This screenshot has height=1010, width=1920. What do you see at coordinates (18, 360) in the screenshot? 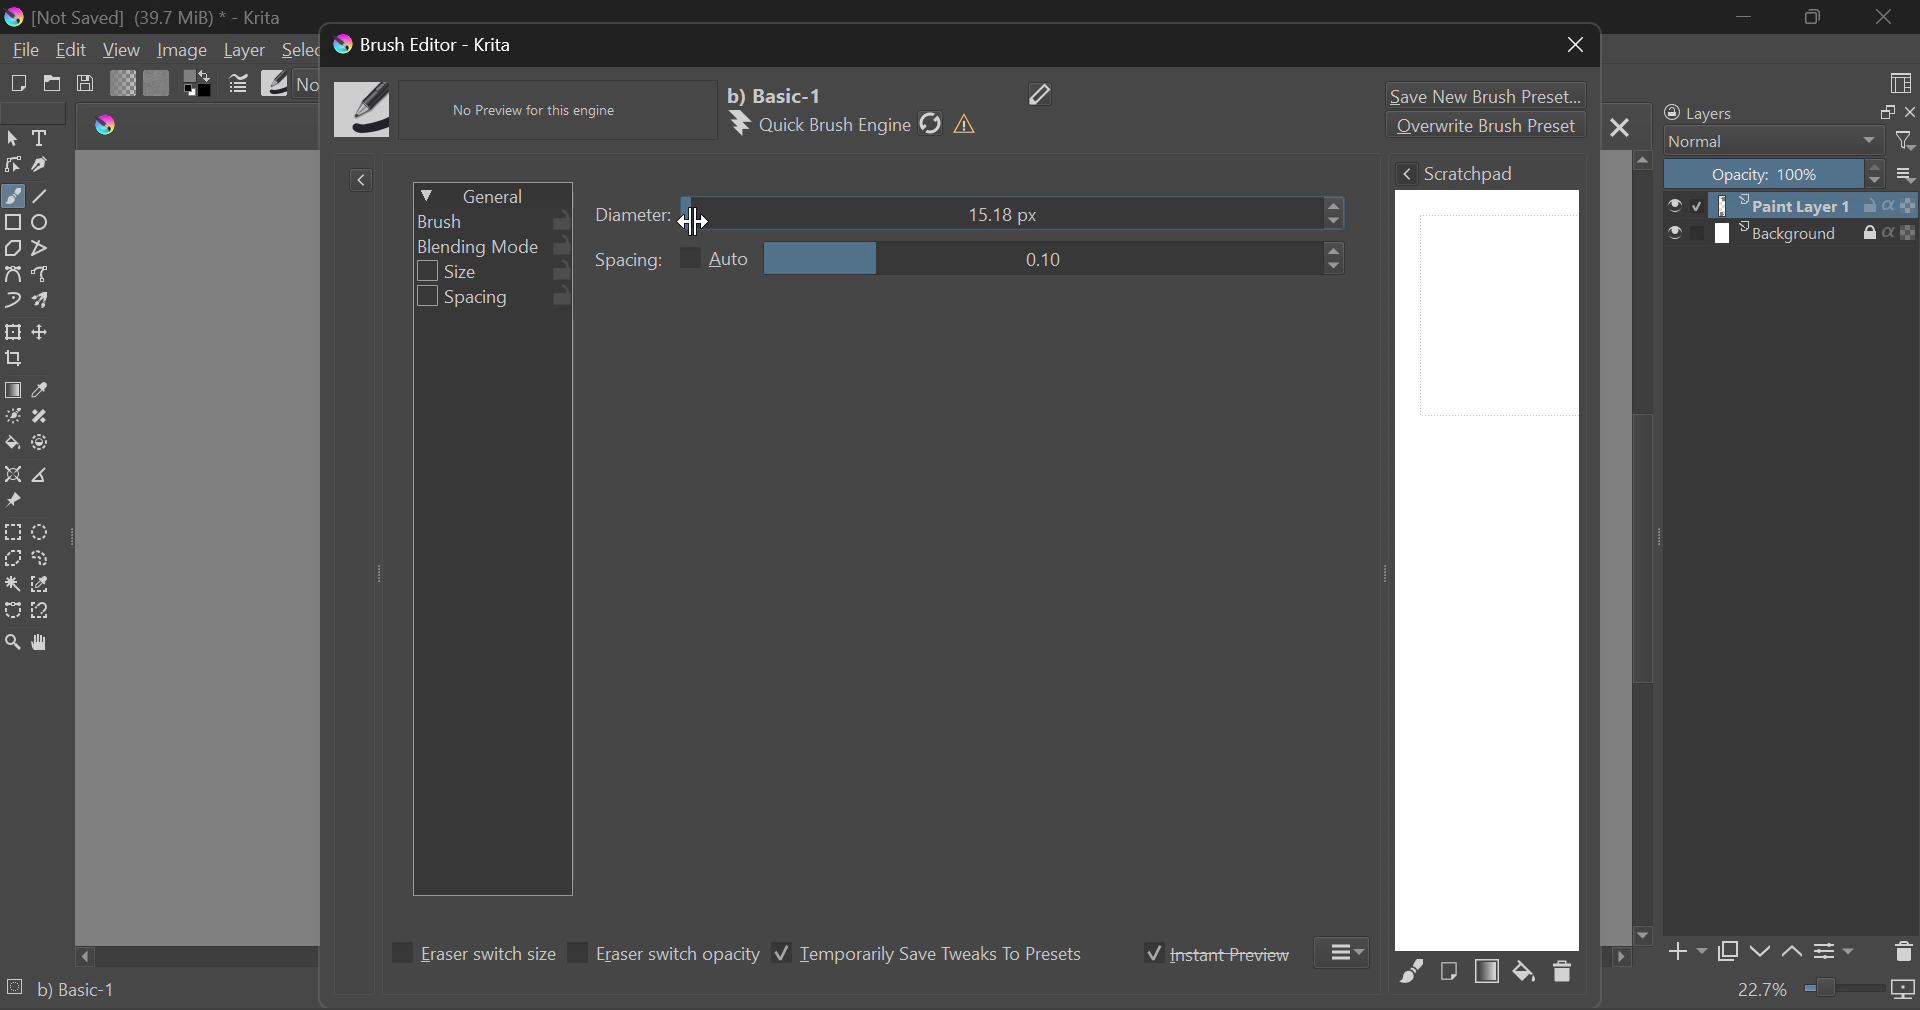
I see `Crop Layer` at bounding box center [18, 360].